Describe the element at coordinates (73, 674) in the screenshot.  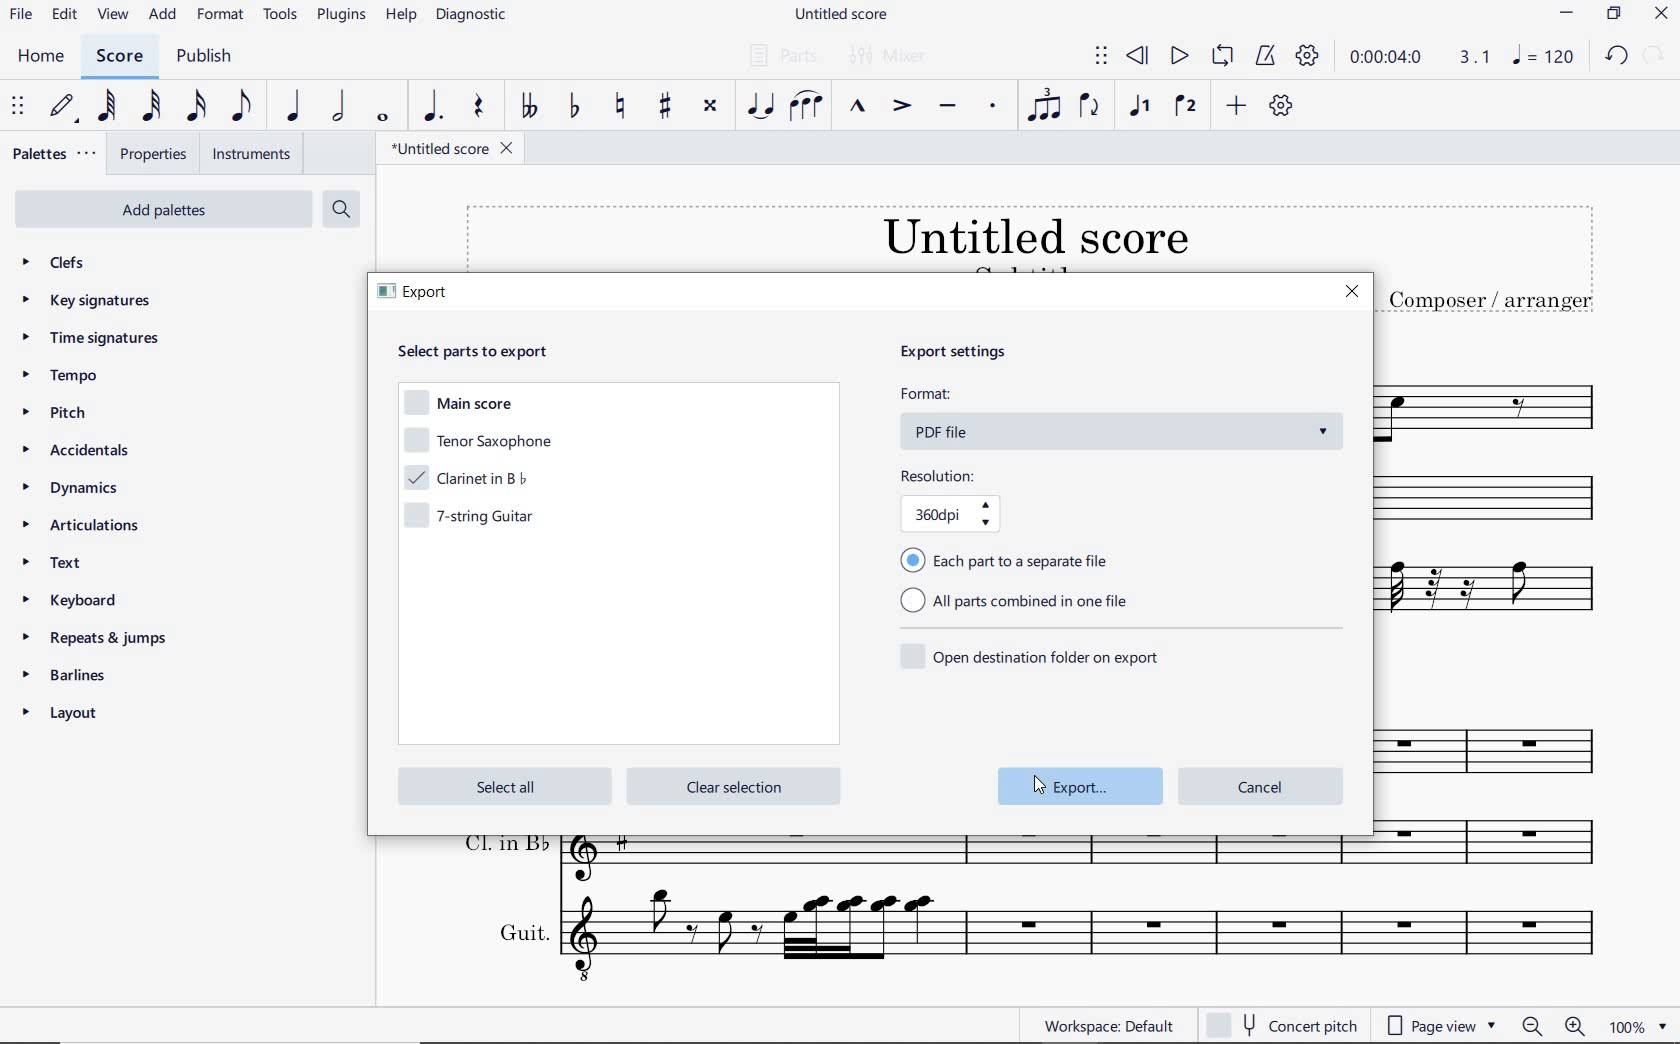
I see `barlines` at that location.